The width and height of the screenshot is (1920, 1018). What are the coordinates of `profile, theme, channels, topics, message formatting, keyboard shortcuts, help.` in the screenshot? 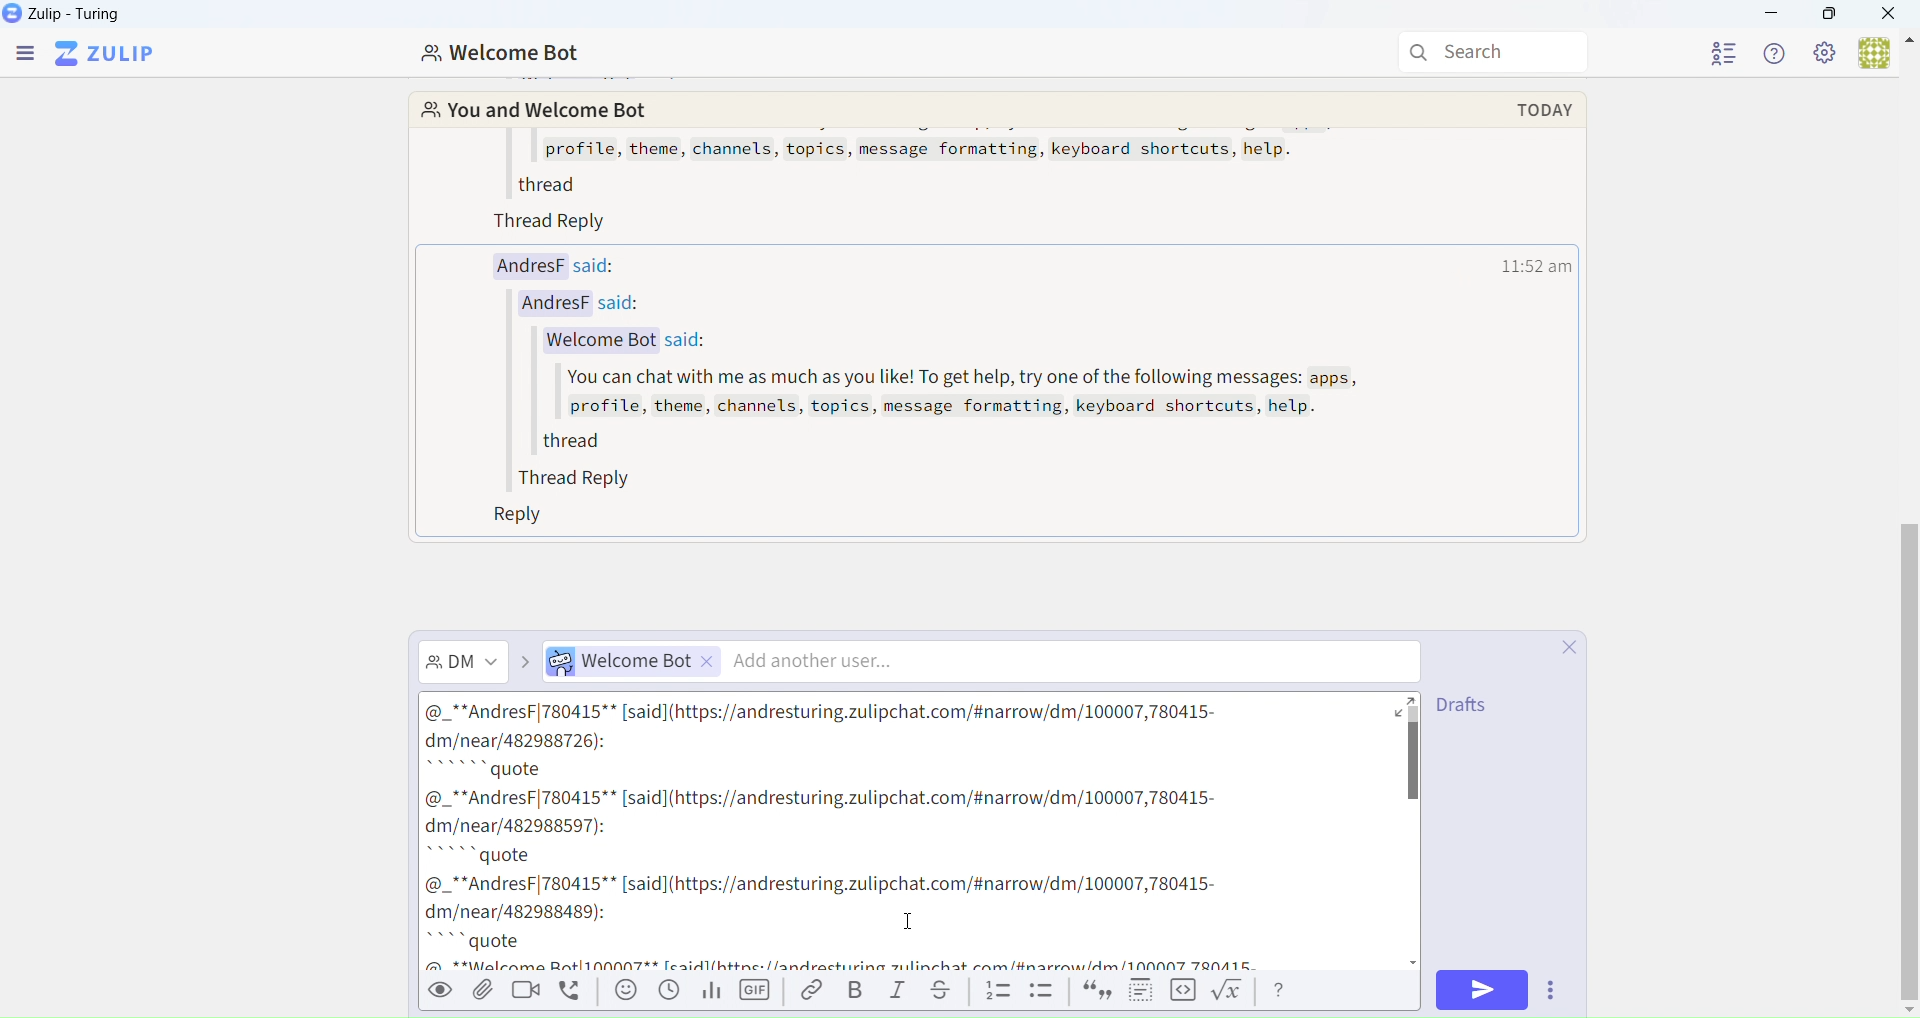 It's located at (933, 150).